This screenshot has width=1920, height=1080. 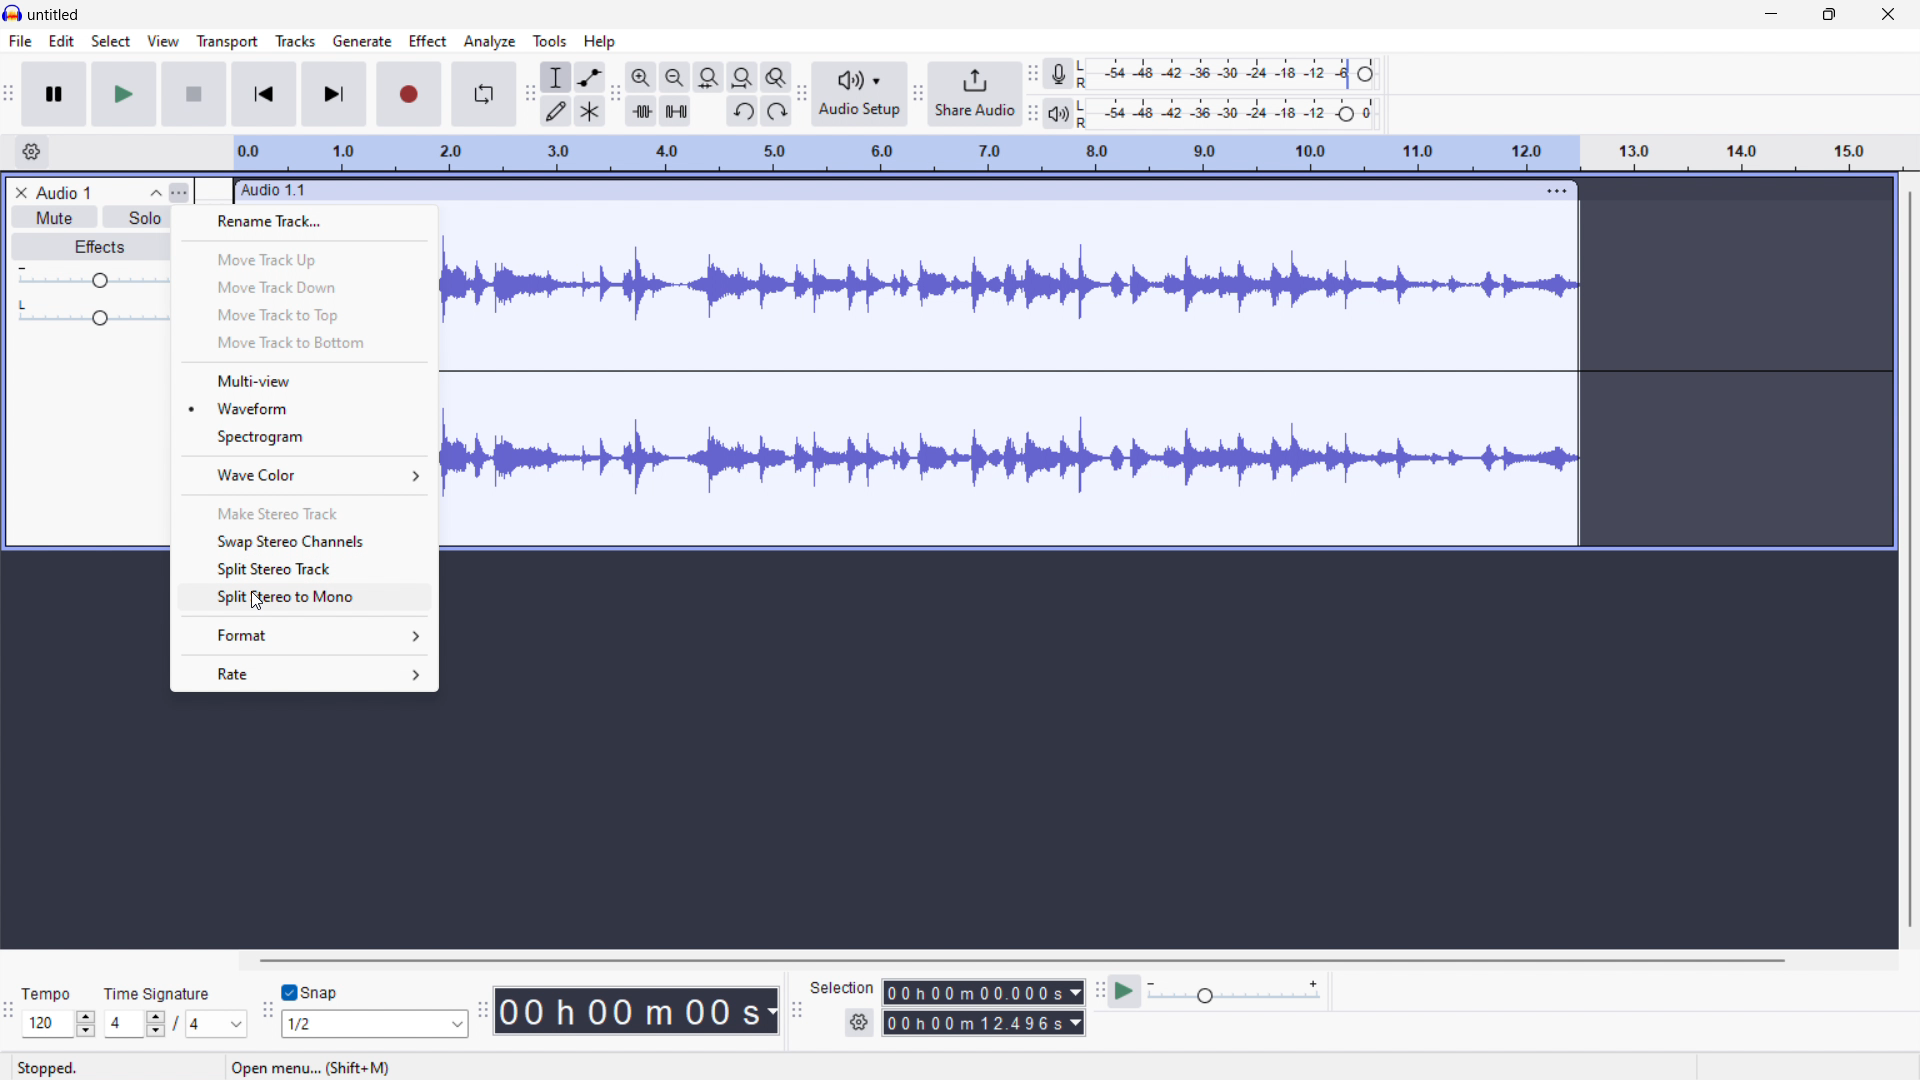 What do you see at coordinates (54, 94) in the screenshot?
I see `pause` at bounding box center [54, 94].